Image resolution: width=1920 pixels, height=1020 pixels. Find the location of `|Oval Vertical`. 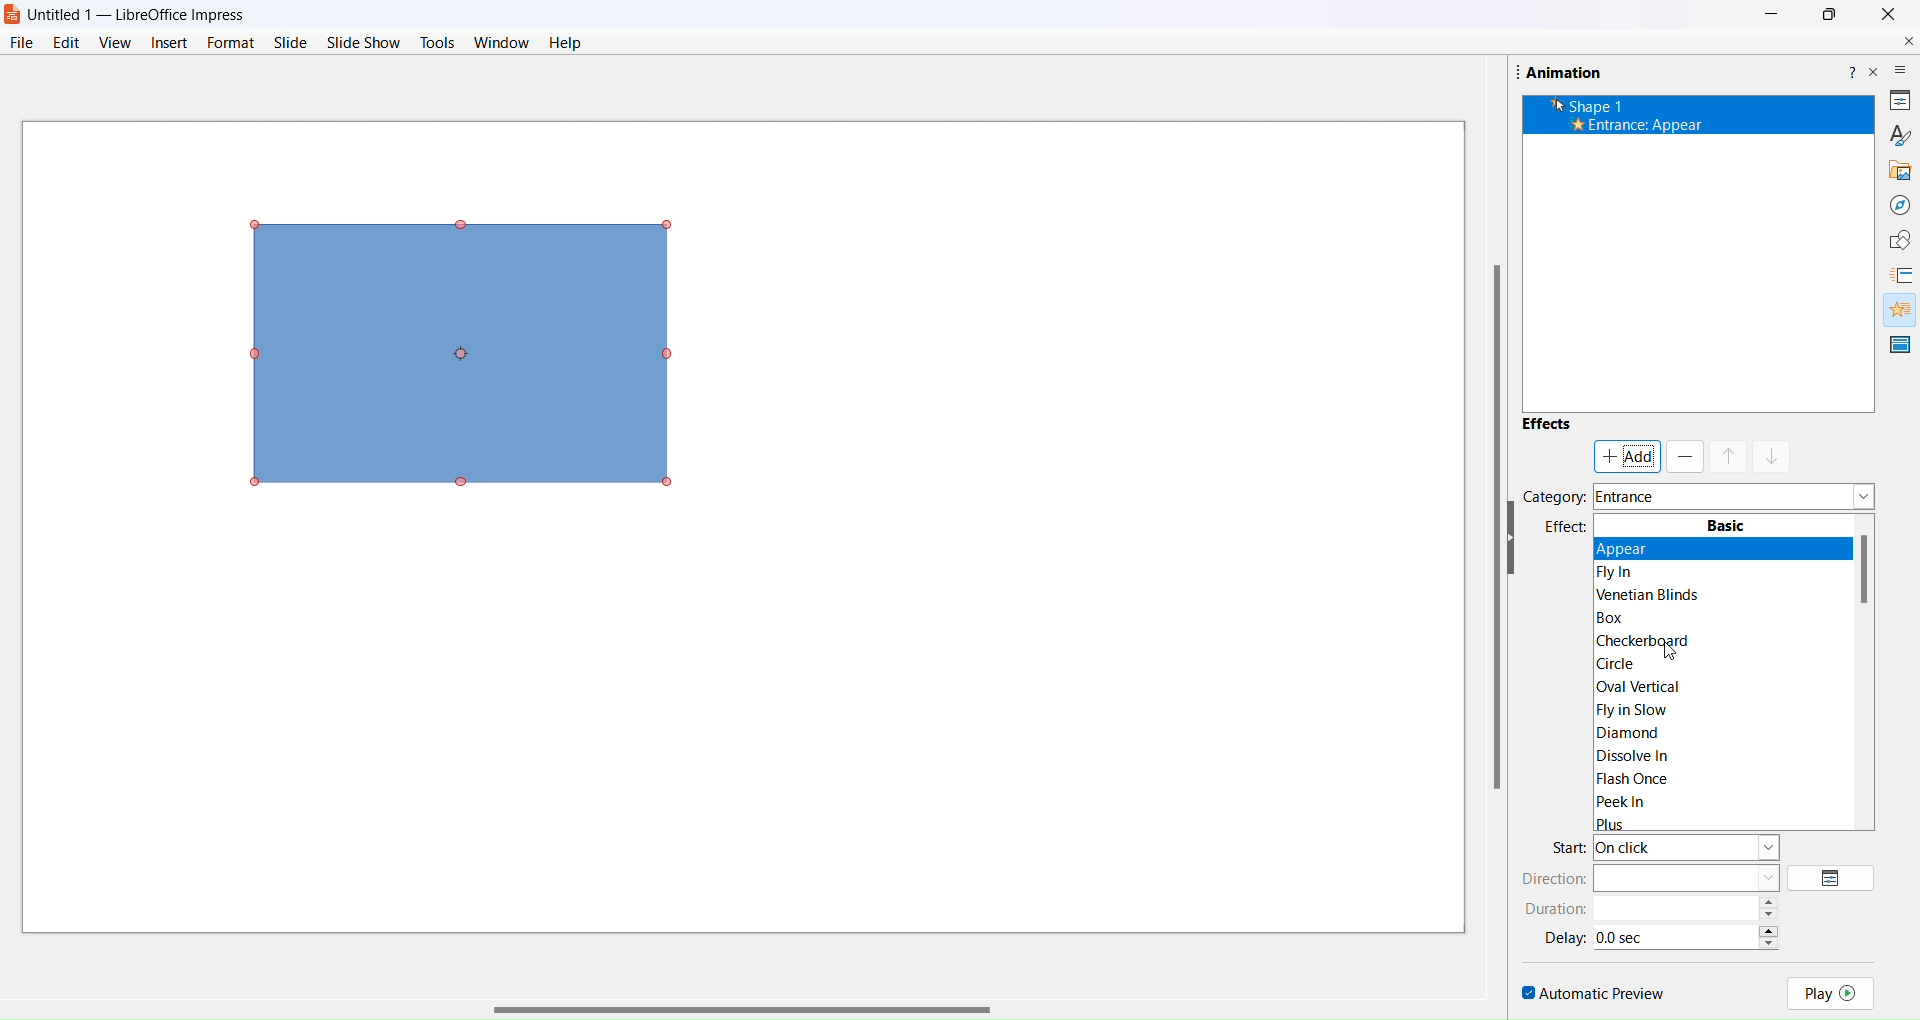

|Oval Vertical is located at coordinates (1651, 684).